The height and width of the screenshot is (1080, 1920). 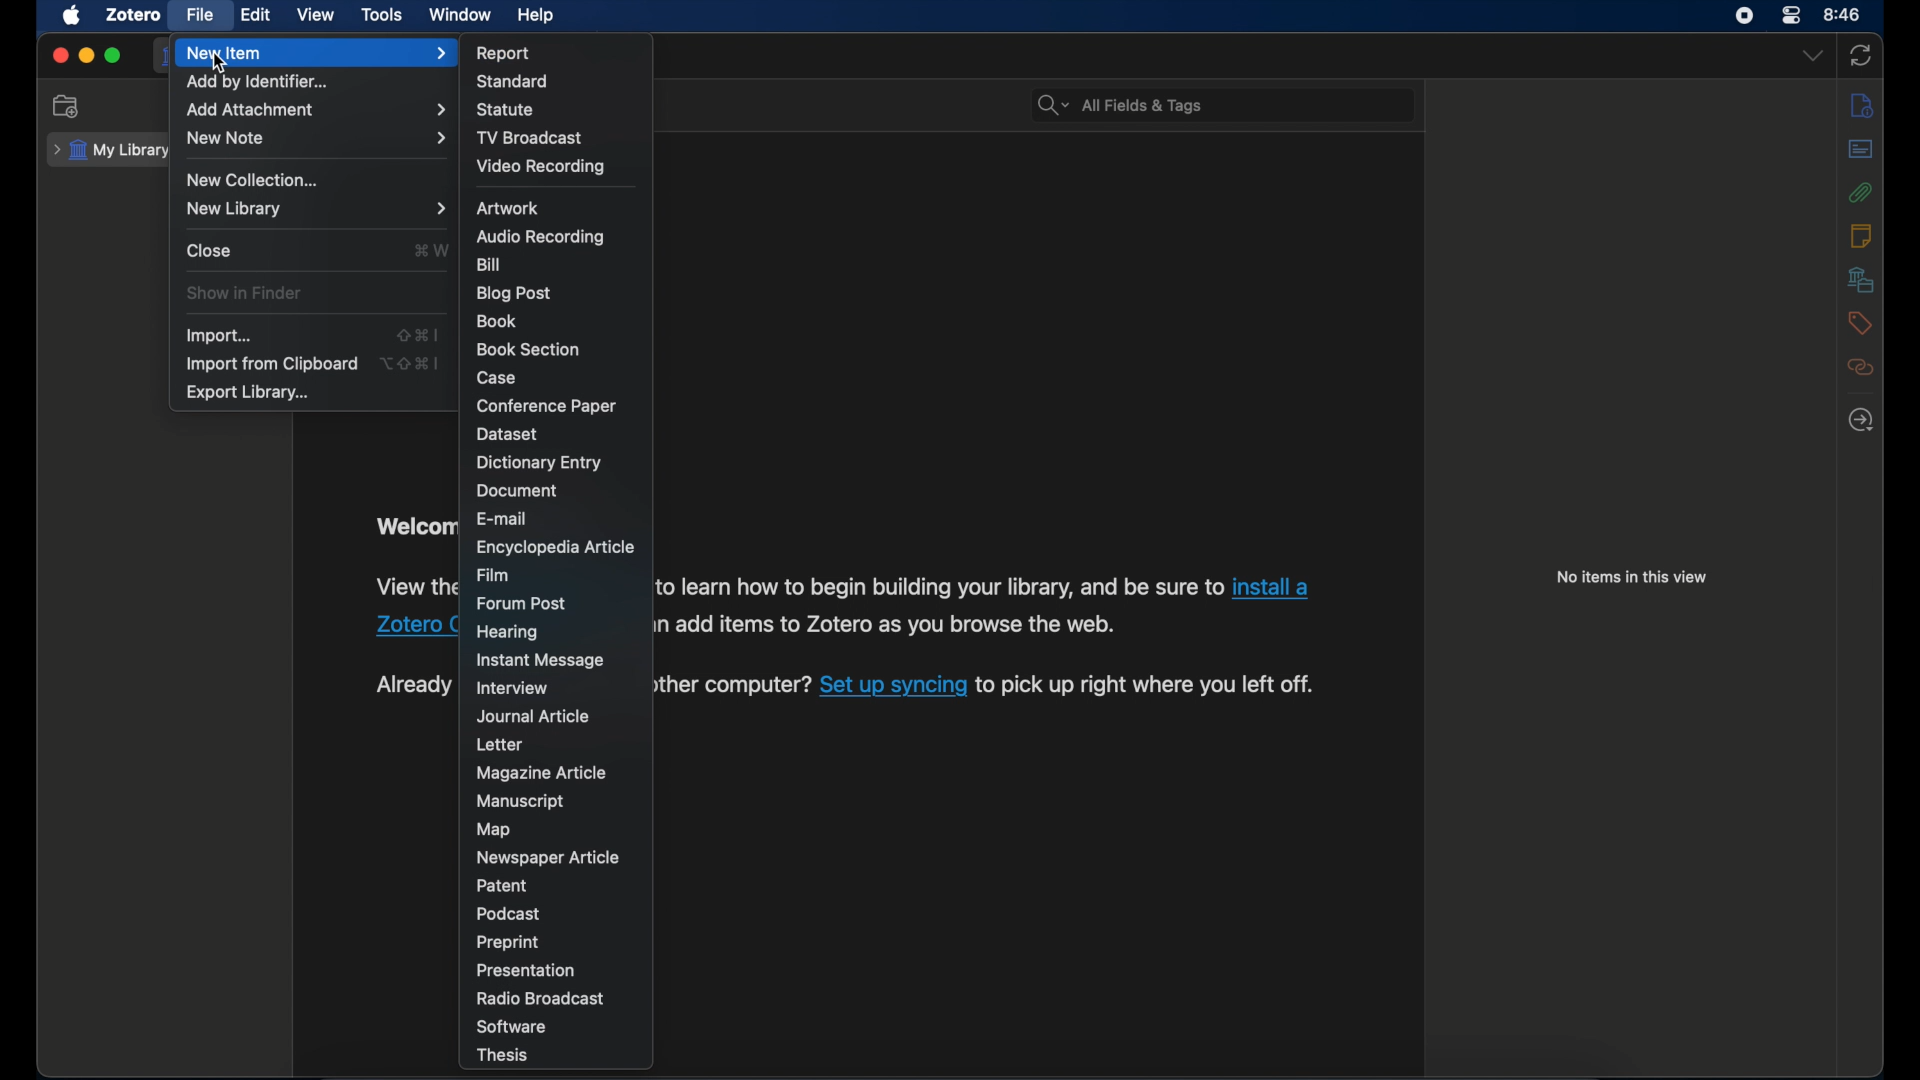 What do you see at coordinates (548, 857) in the screenshot?
I see `newspaper article` at bounding box center [548, 857].